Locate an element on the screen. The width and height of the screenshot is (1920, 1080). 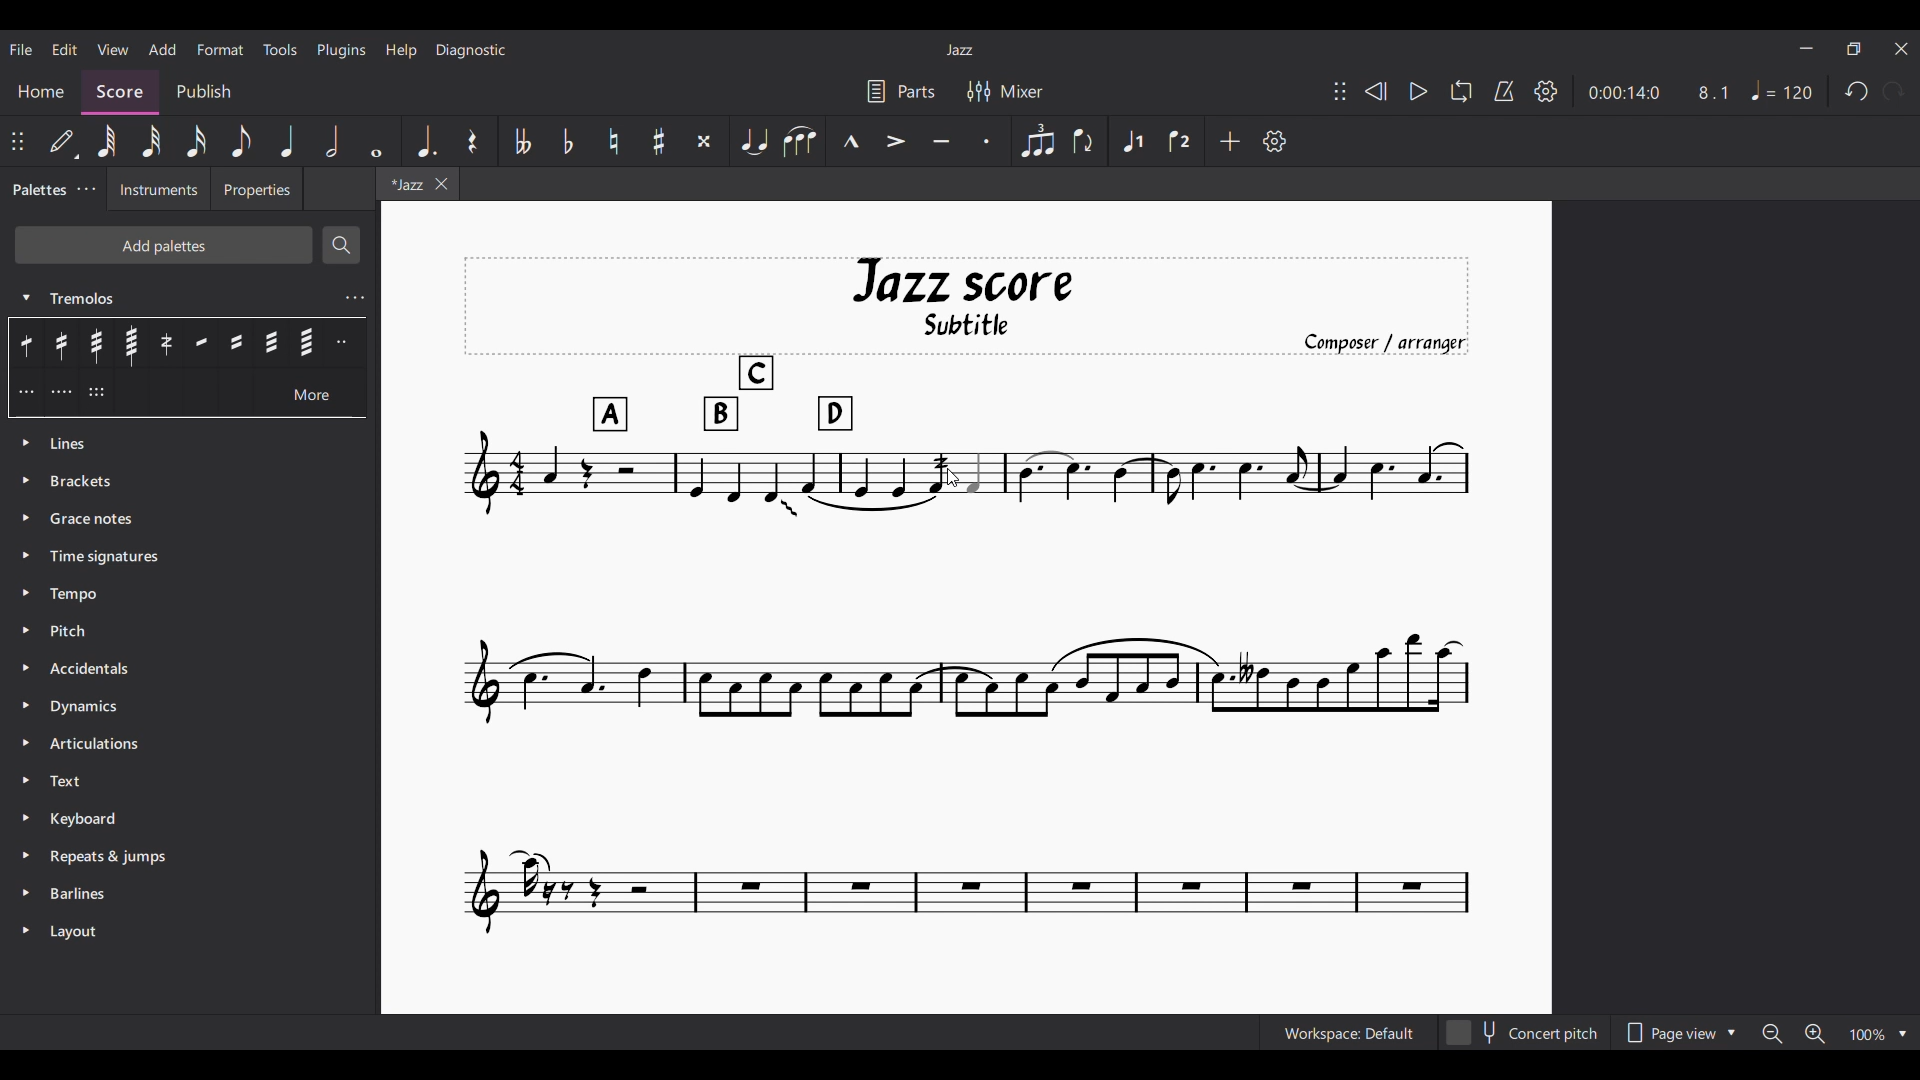
16th between notes is located at coordinates (236, 342).